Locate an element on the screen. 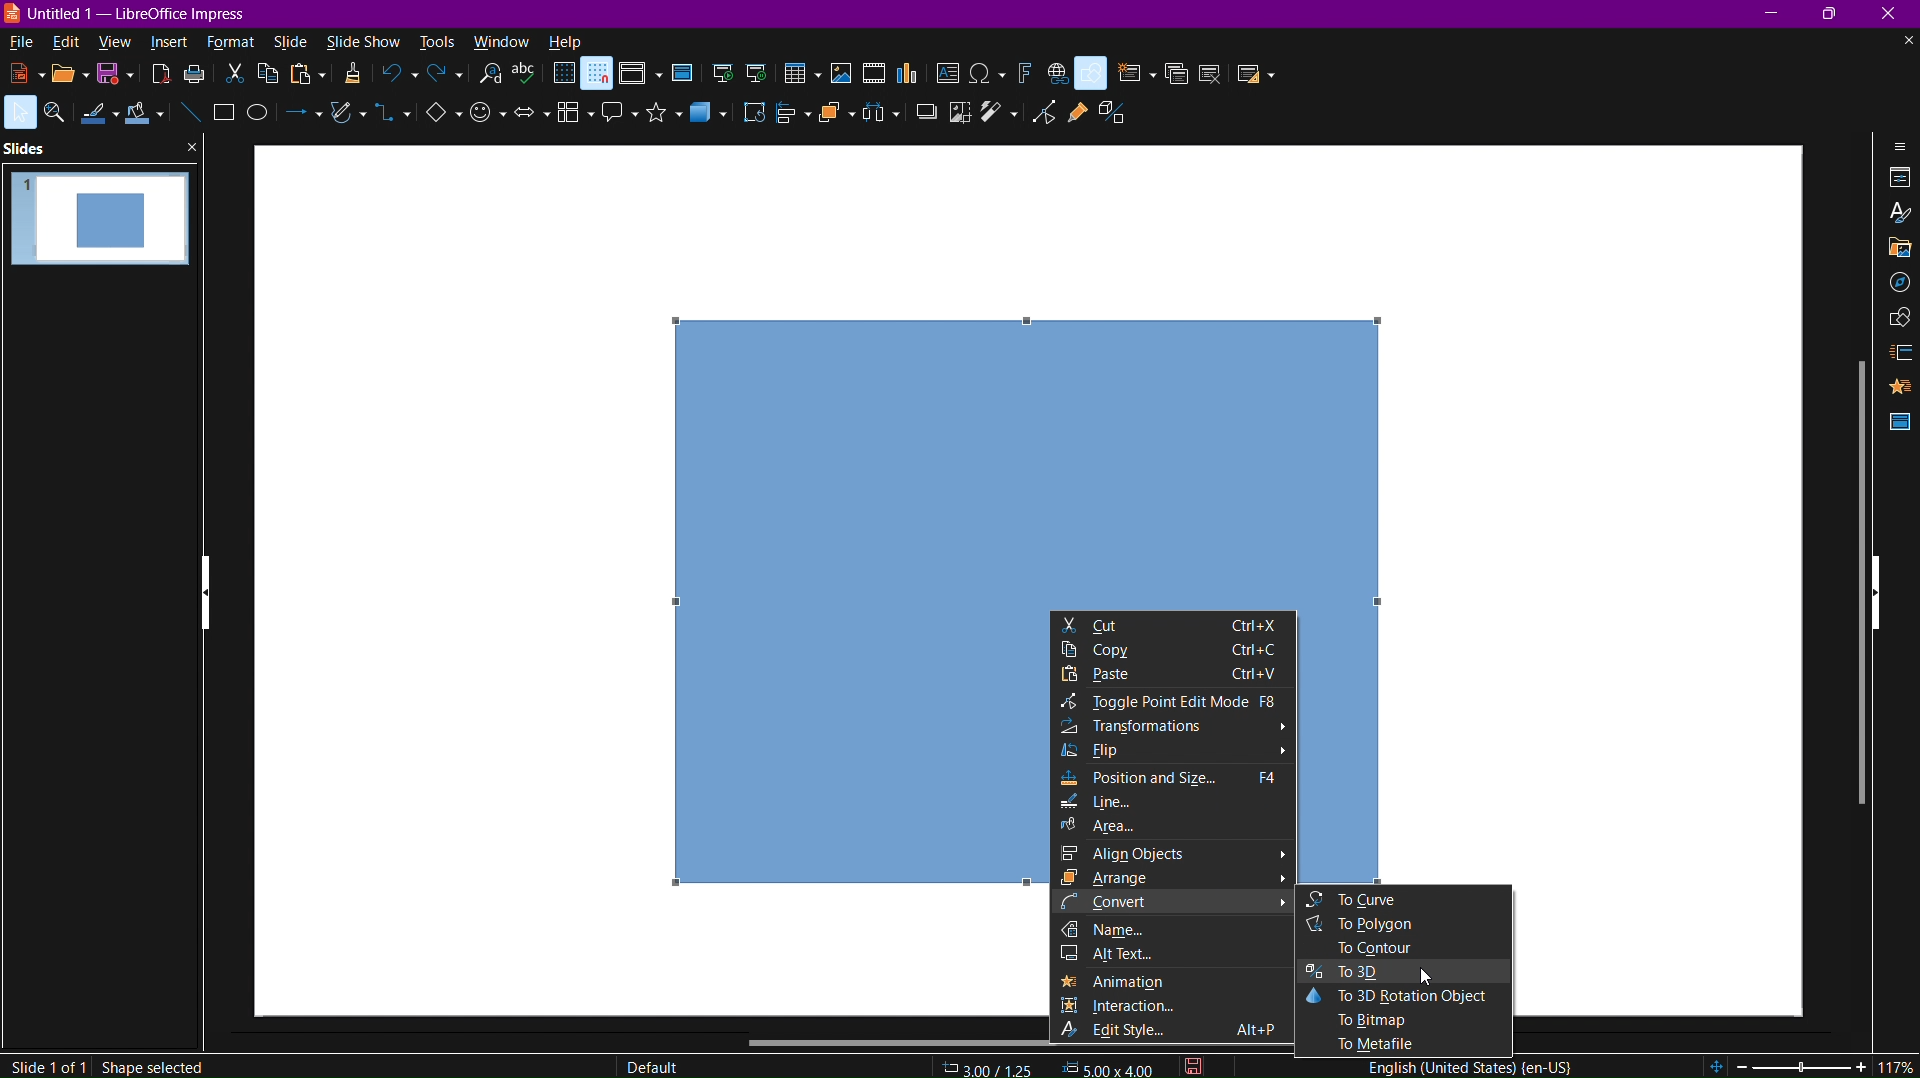 This screenshot has height=1078, width=1920. Lines and Arrows is located at coordinates (302, 122).